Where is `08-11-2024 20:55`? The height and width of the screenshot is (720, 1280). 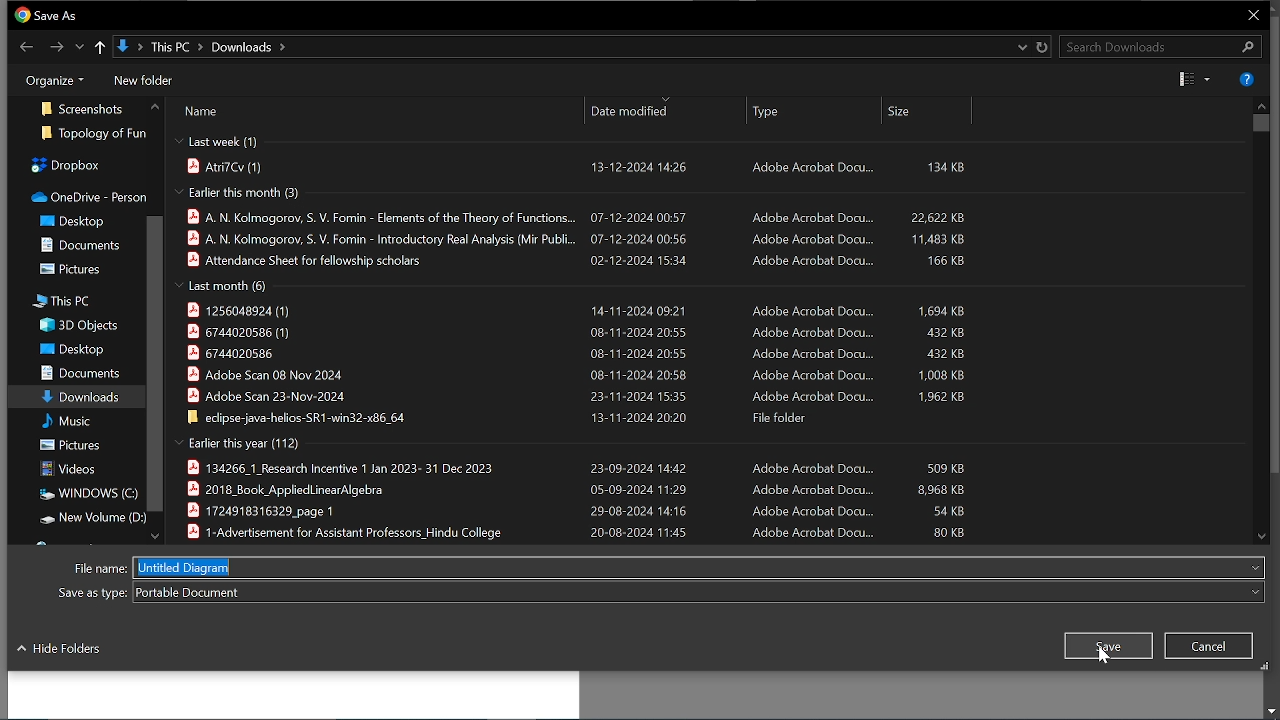 08-11-2024 20:55 is located at coordinates (633, 354).